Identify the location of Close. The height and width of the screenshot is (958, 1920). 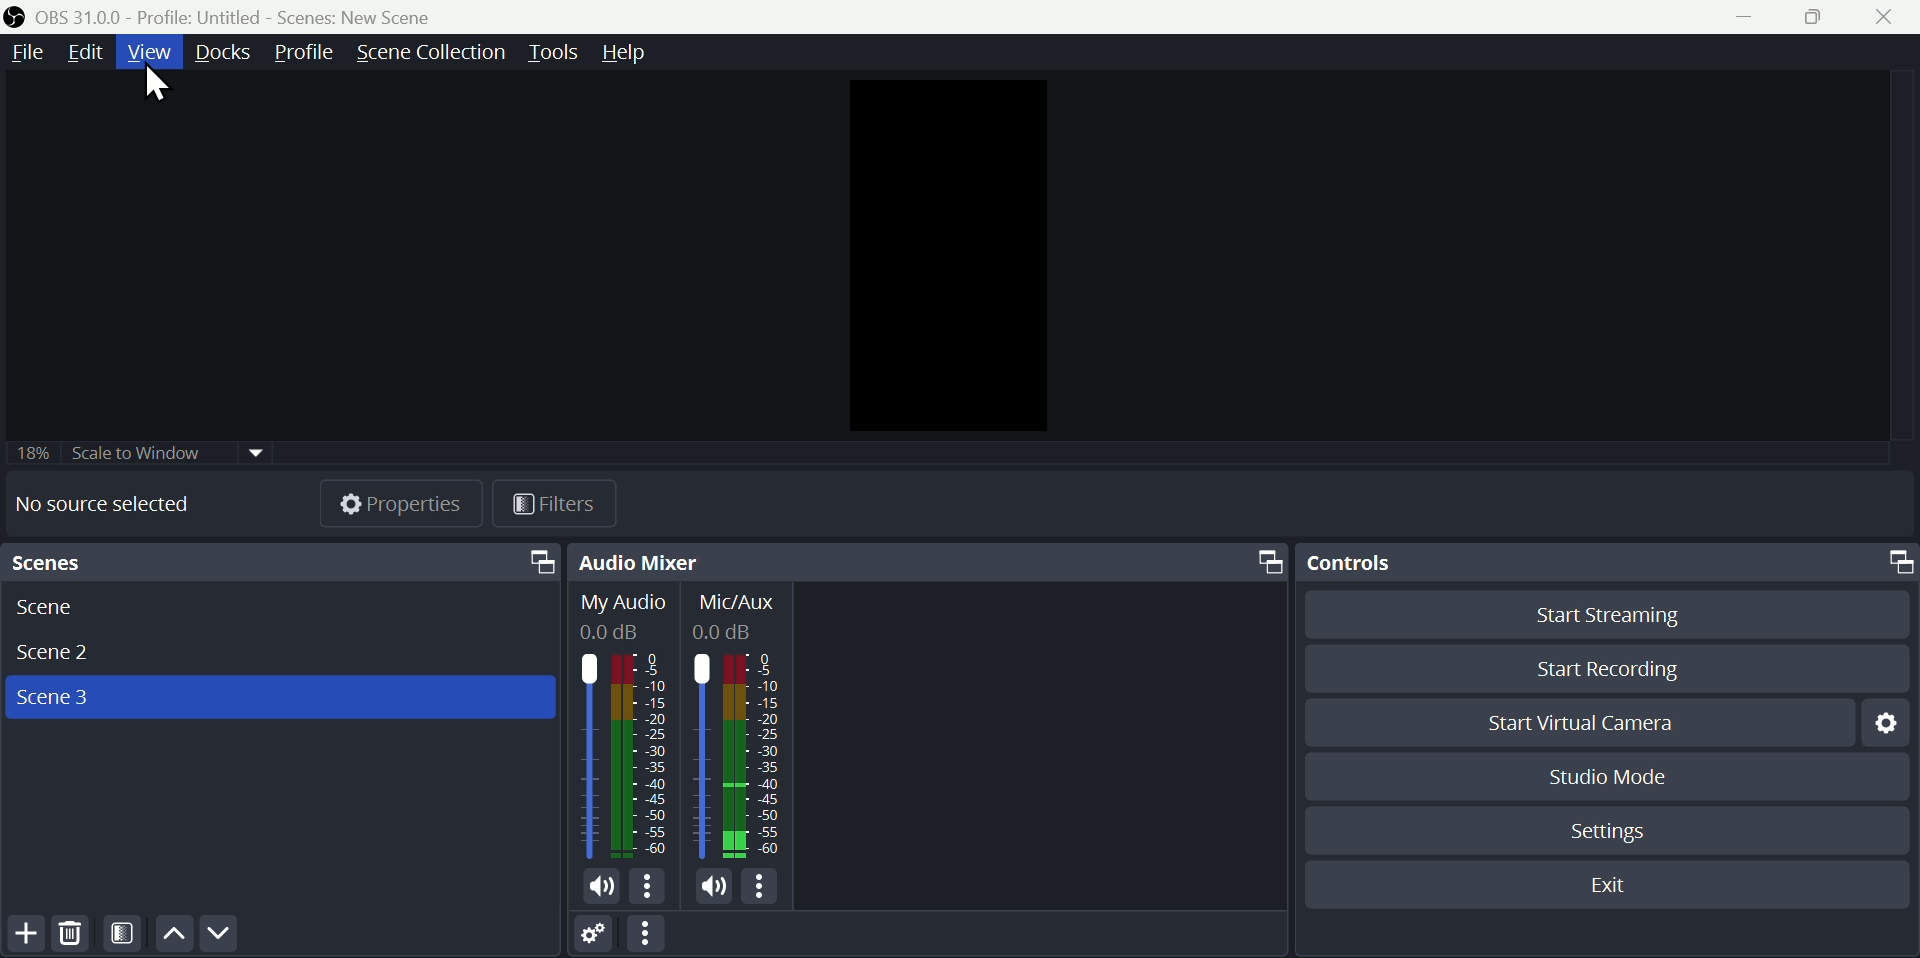
(1889, 18).